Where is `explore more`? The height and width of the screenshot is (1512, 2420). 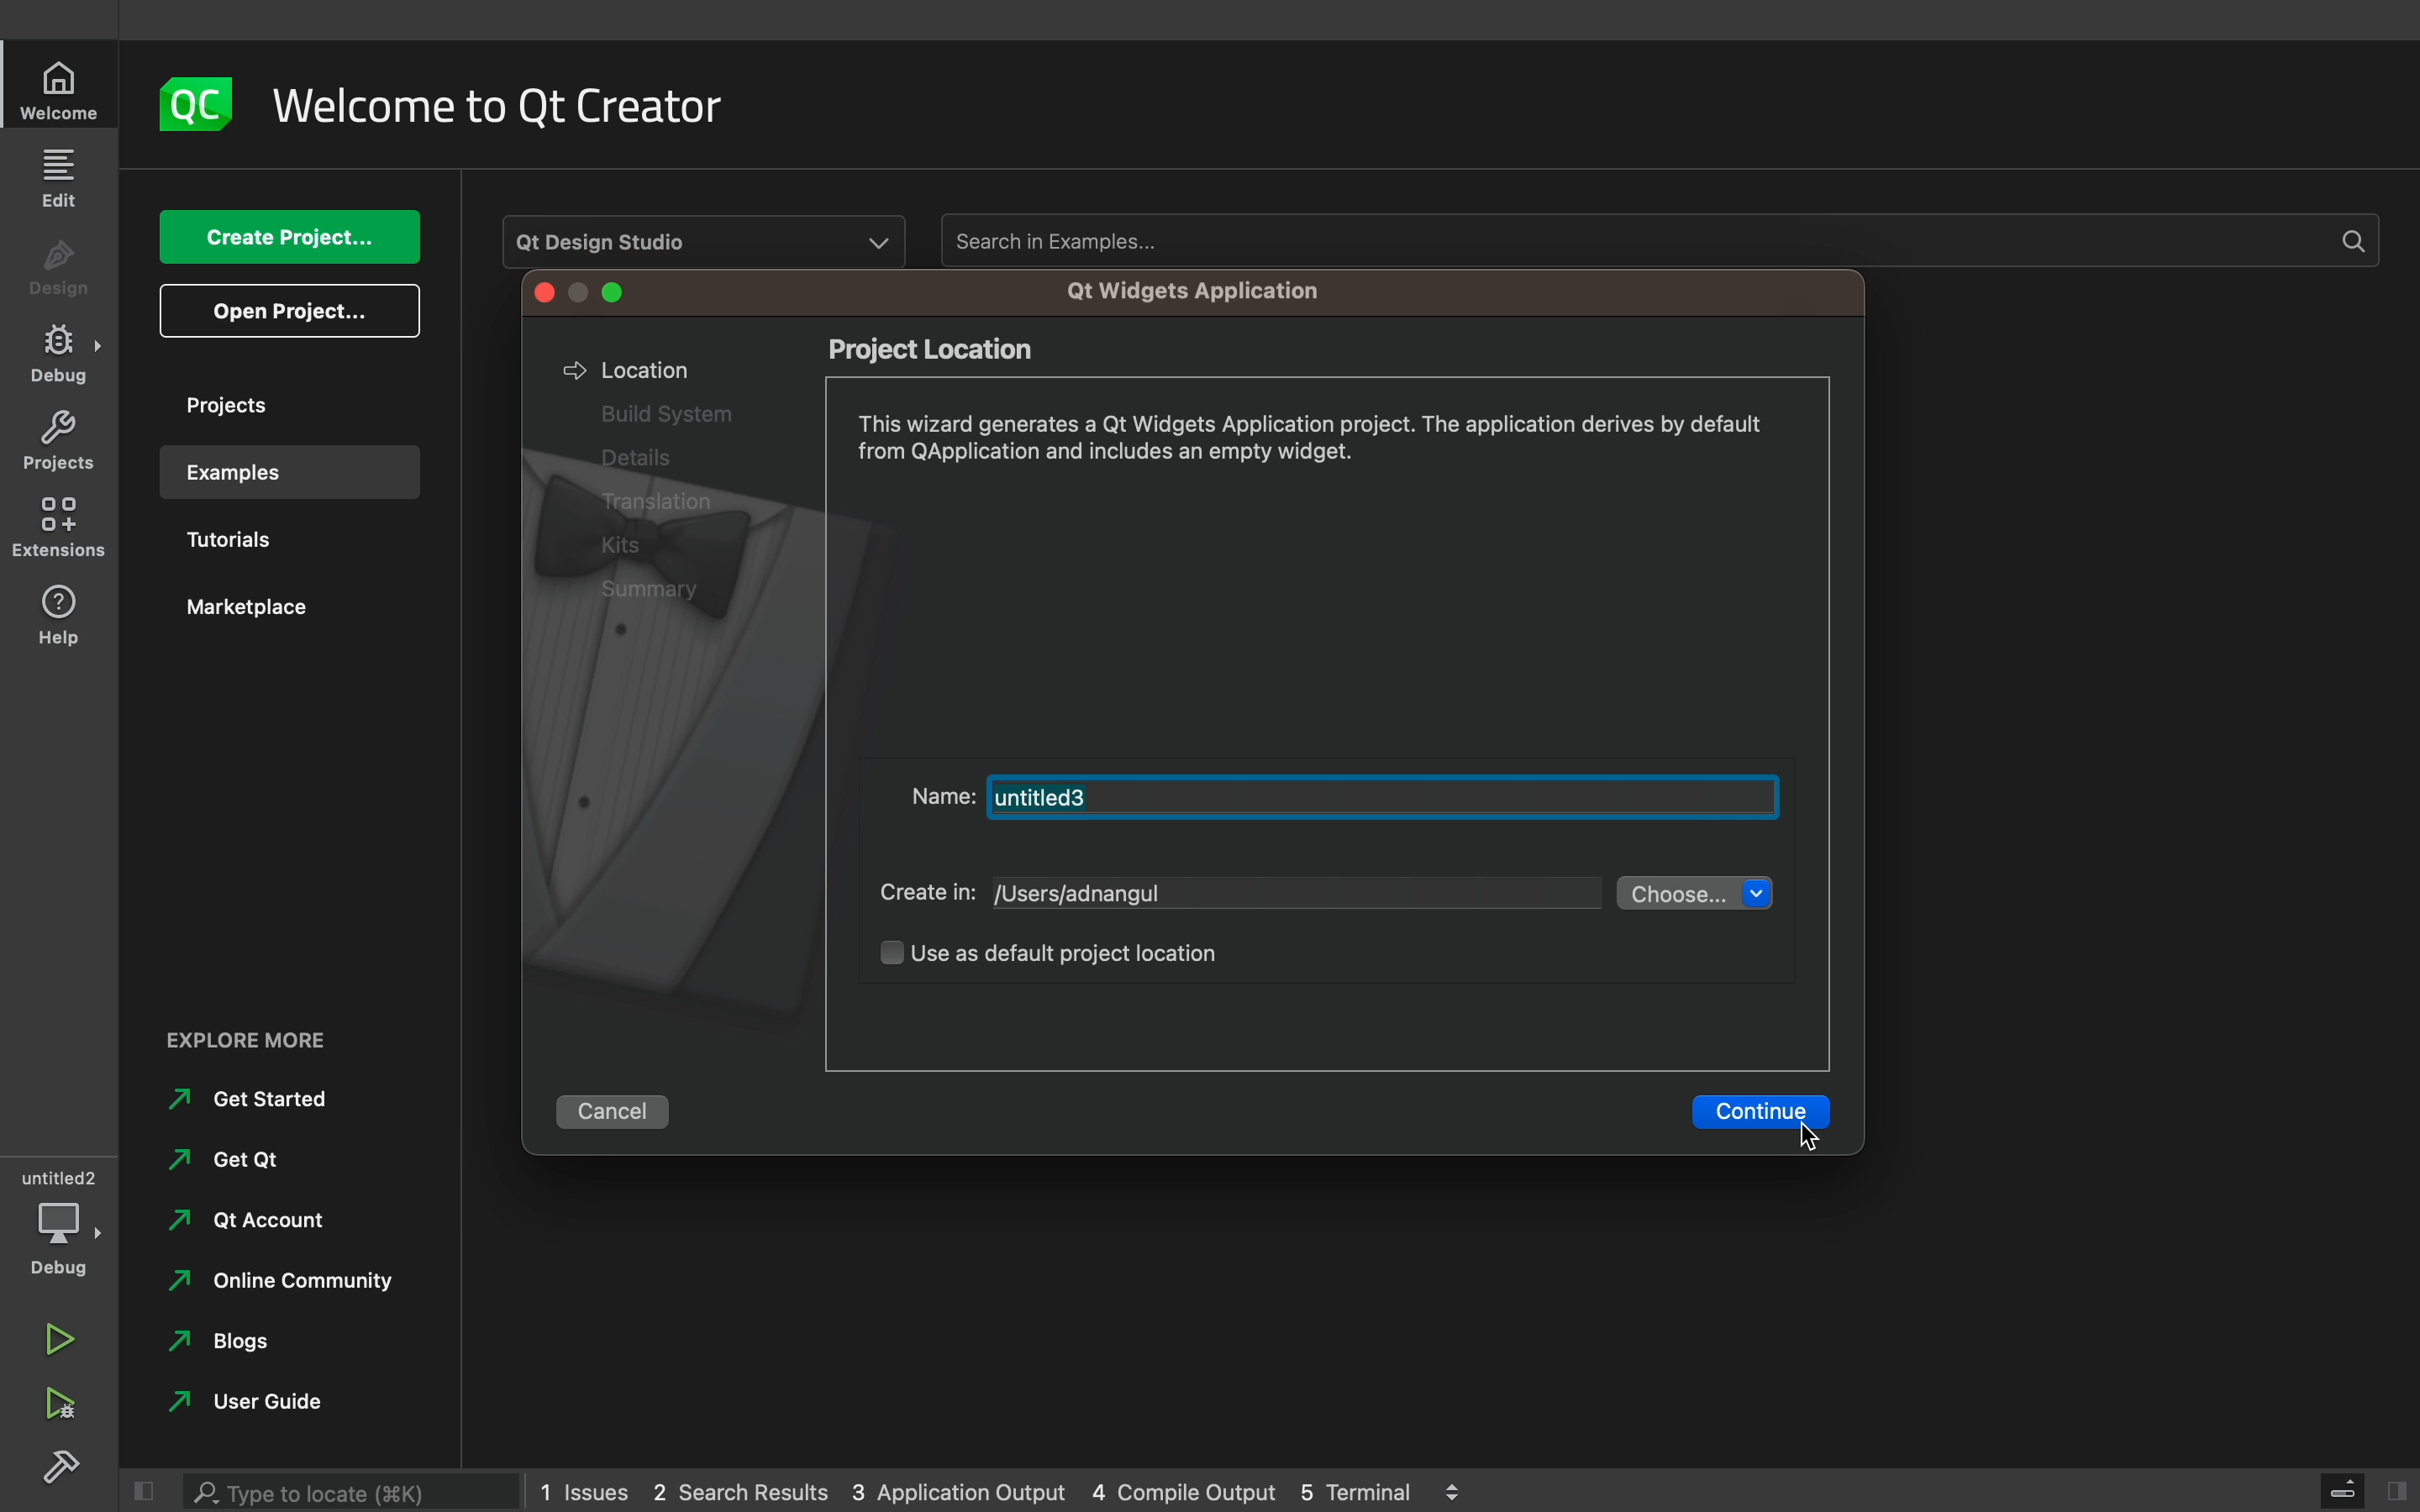 explore more is located at coordinates (270, 1040).